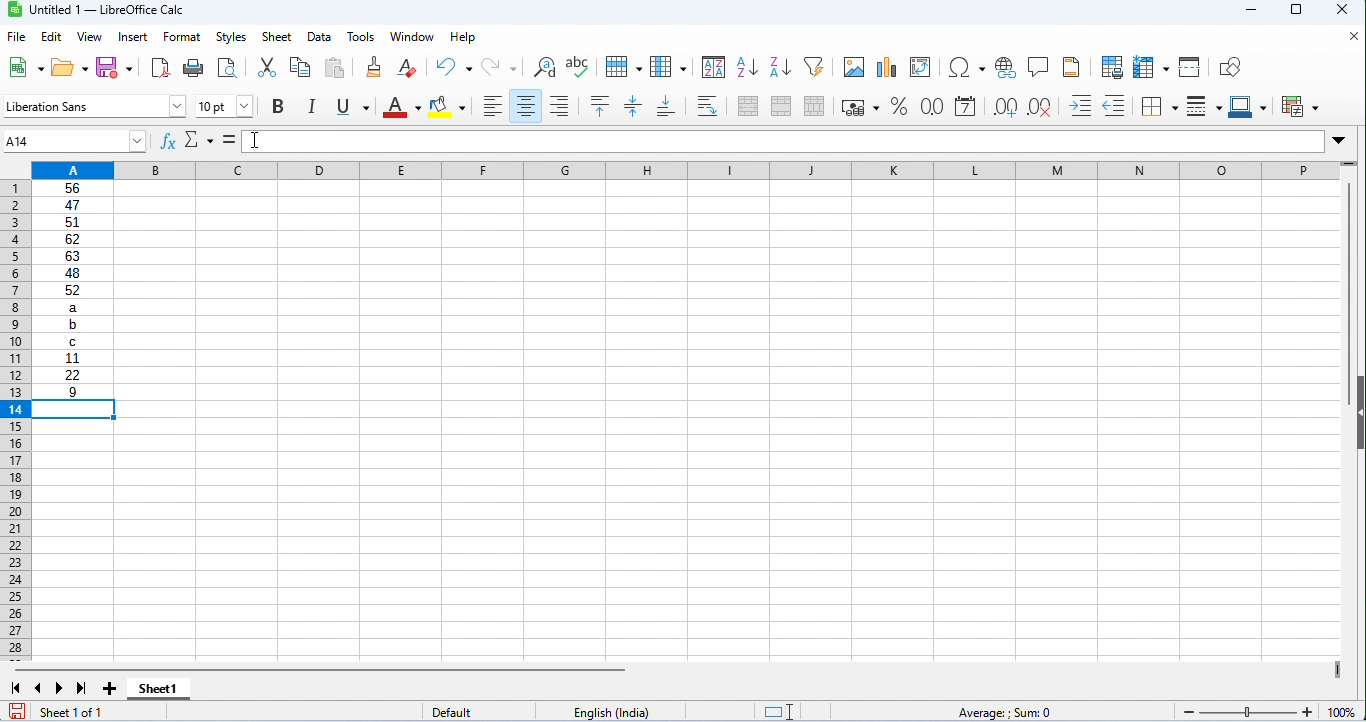 This screenshot has width=1366, height=722. I want to click on open, so click(70, 67).